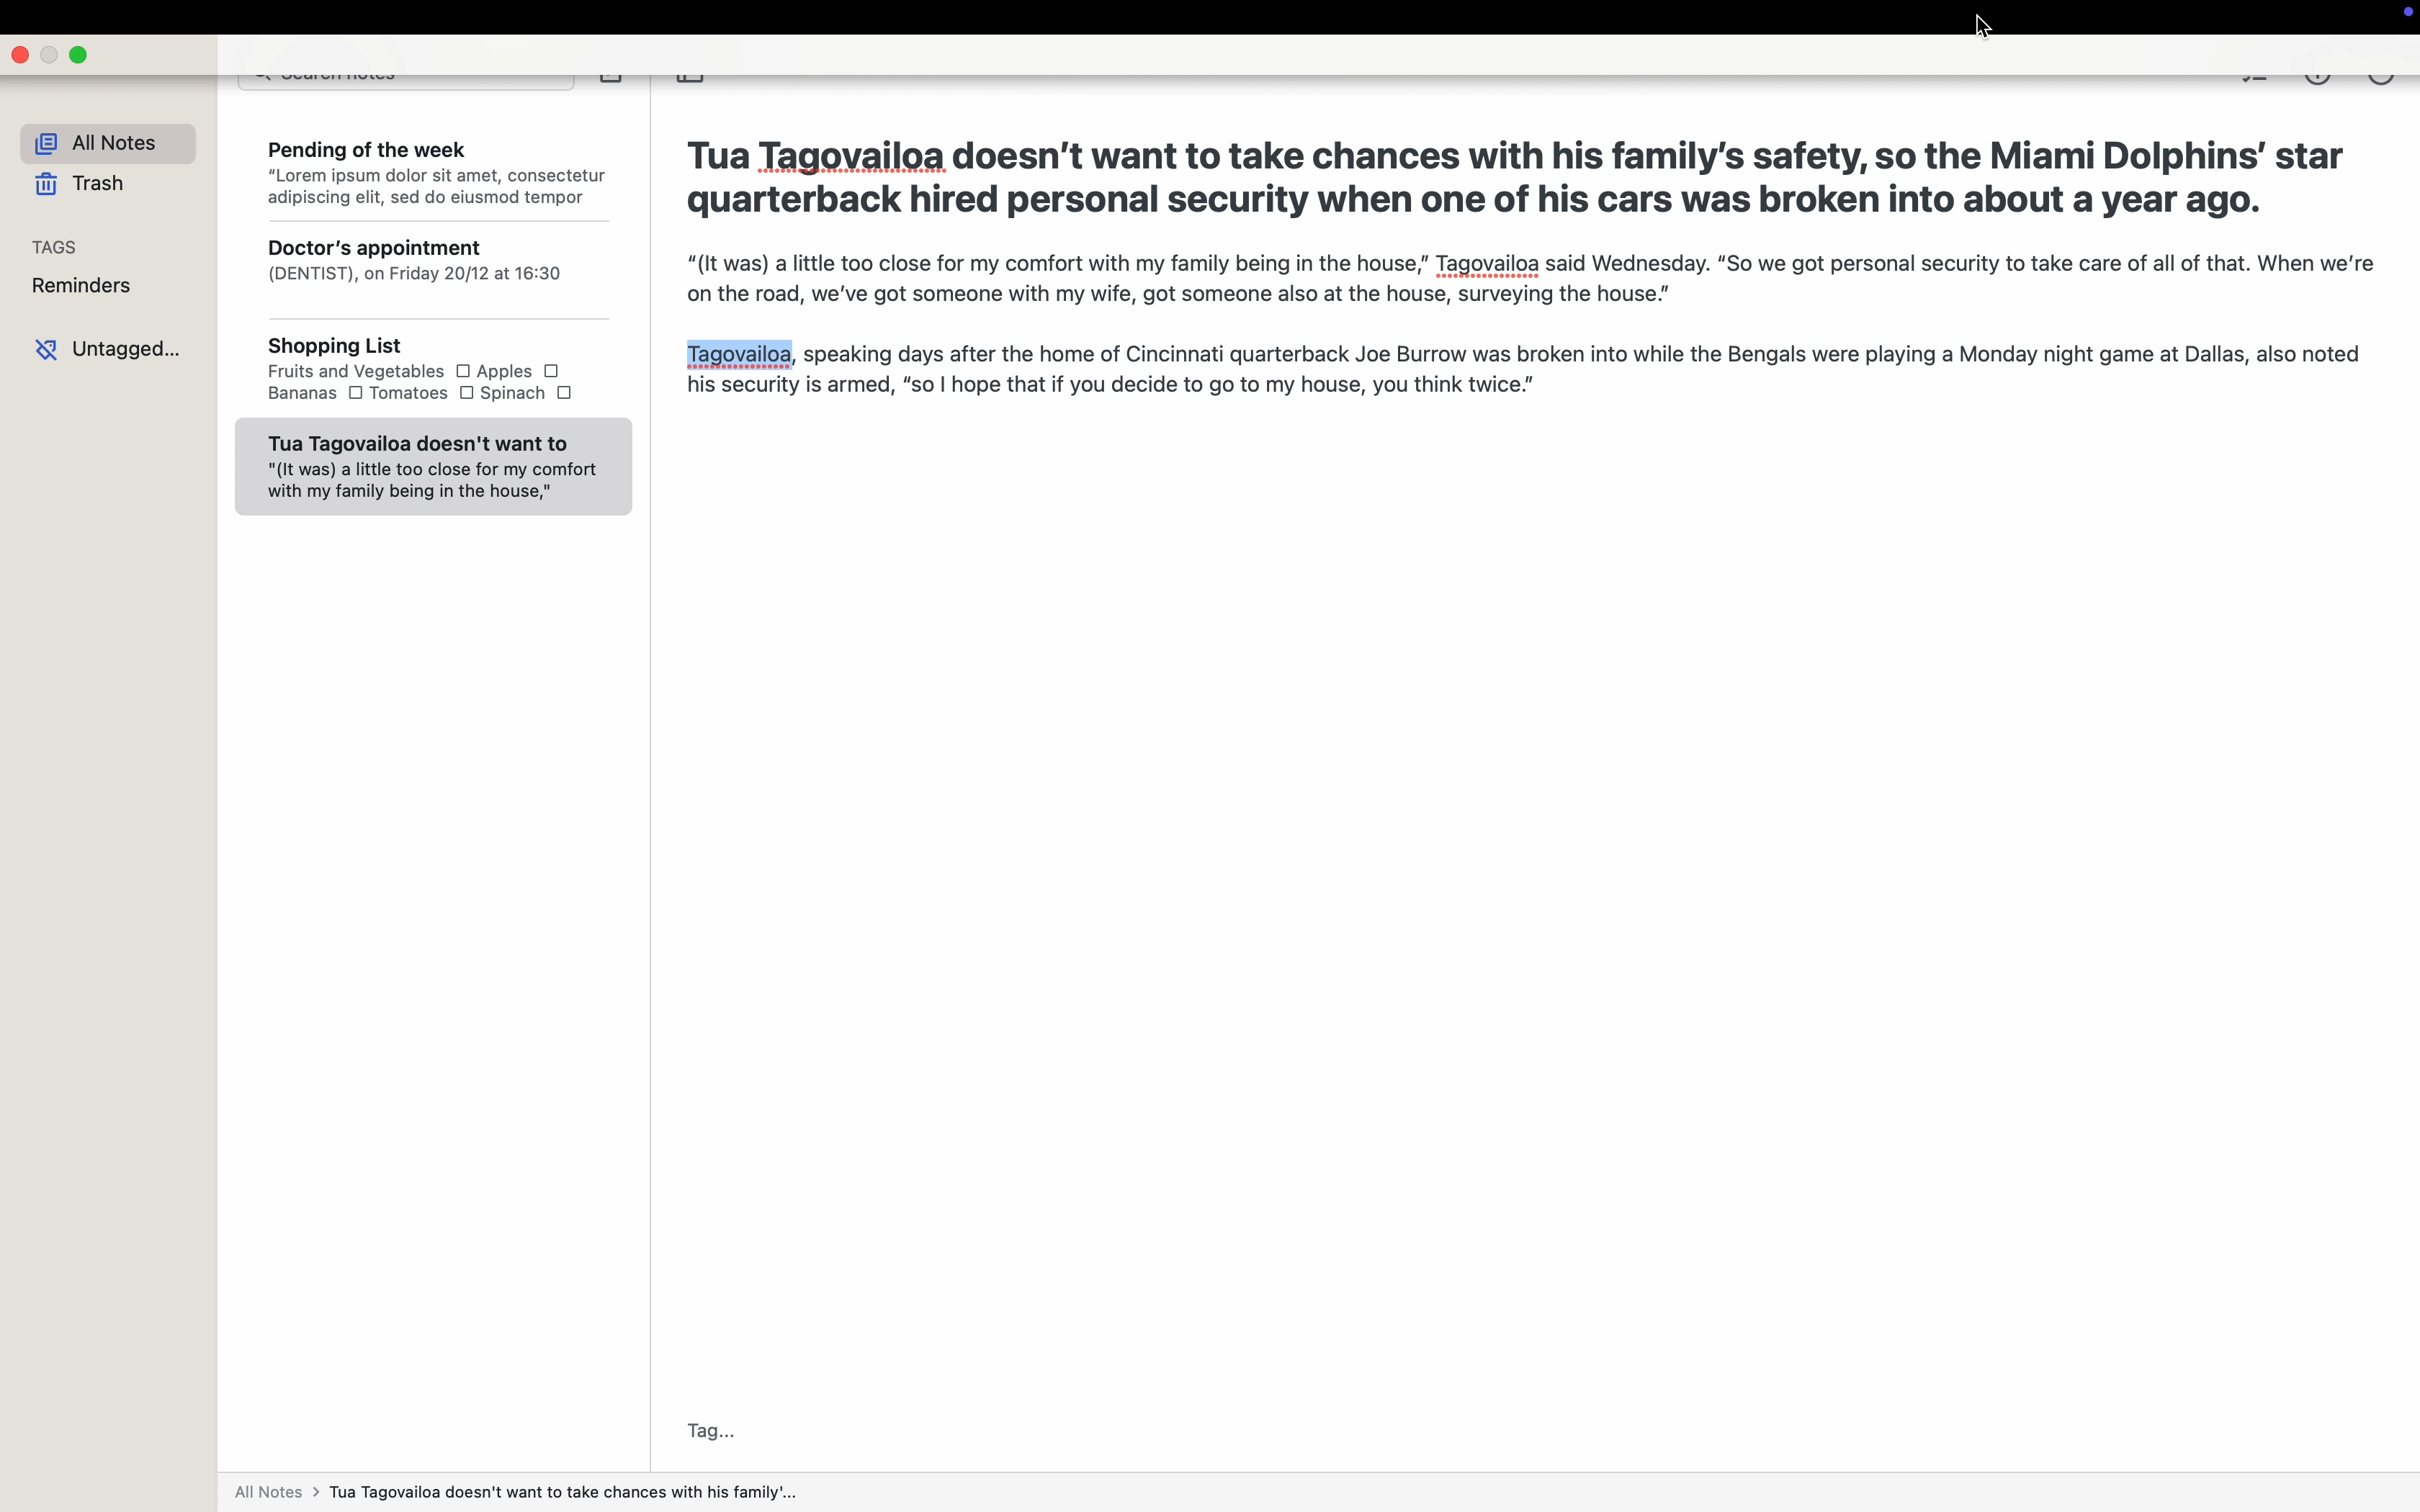 The image size is (2420, 1512). I want to click on screen controls, so click(2403, 16).